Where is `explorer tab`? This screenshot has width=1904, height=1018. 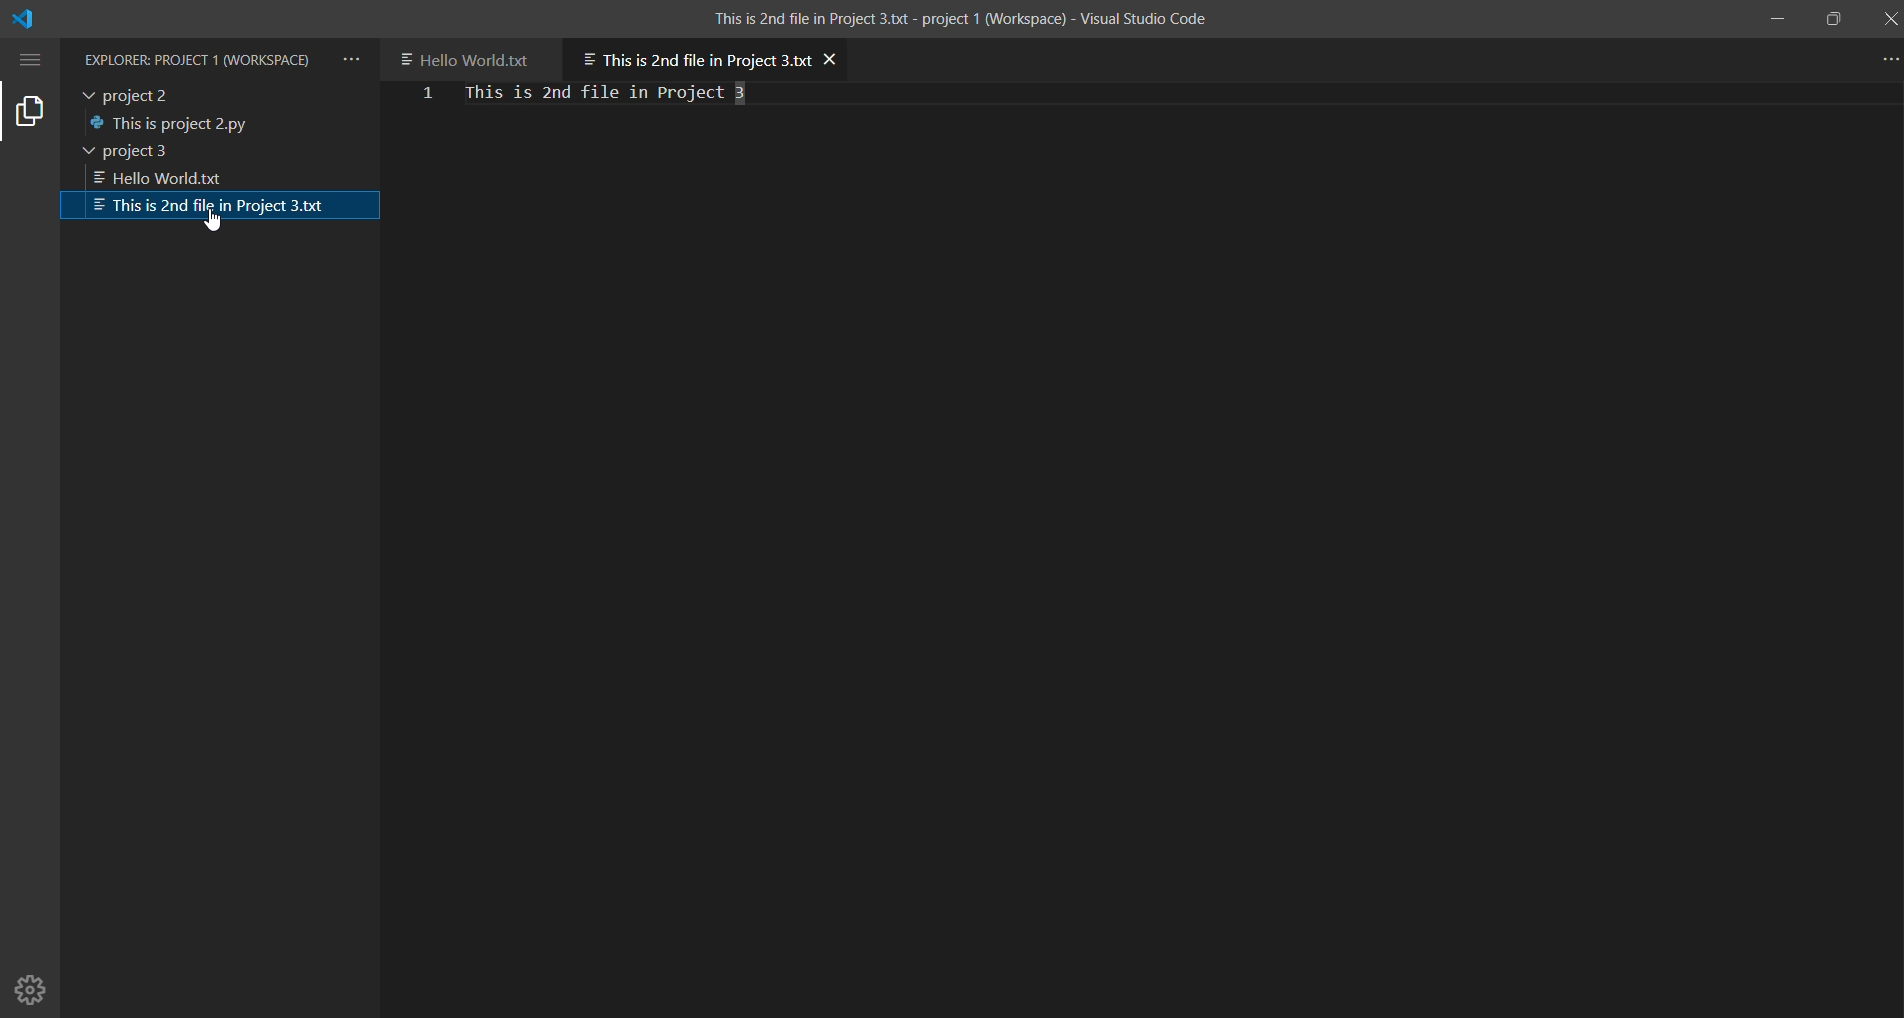 explorer tab is located at coordinates (30, 110).